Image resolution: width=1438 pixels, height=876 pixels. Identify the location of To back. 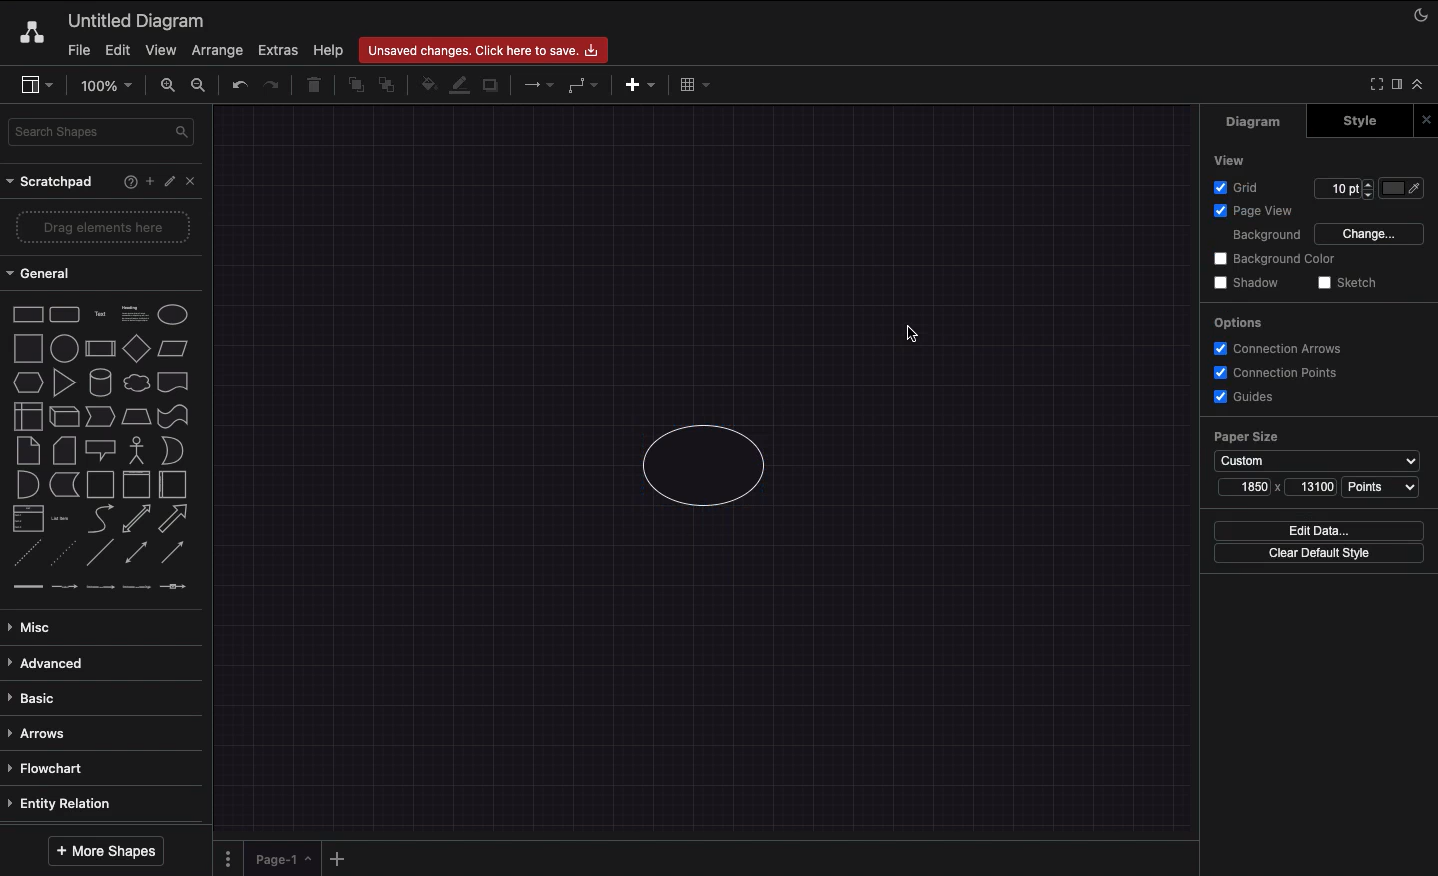
(390, 84).